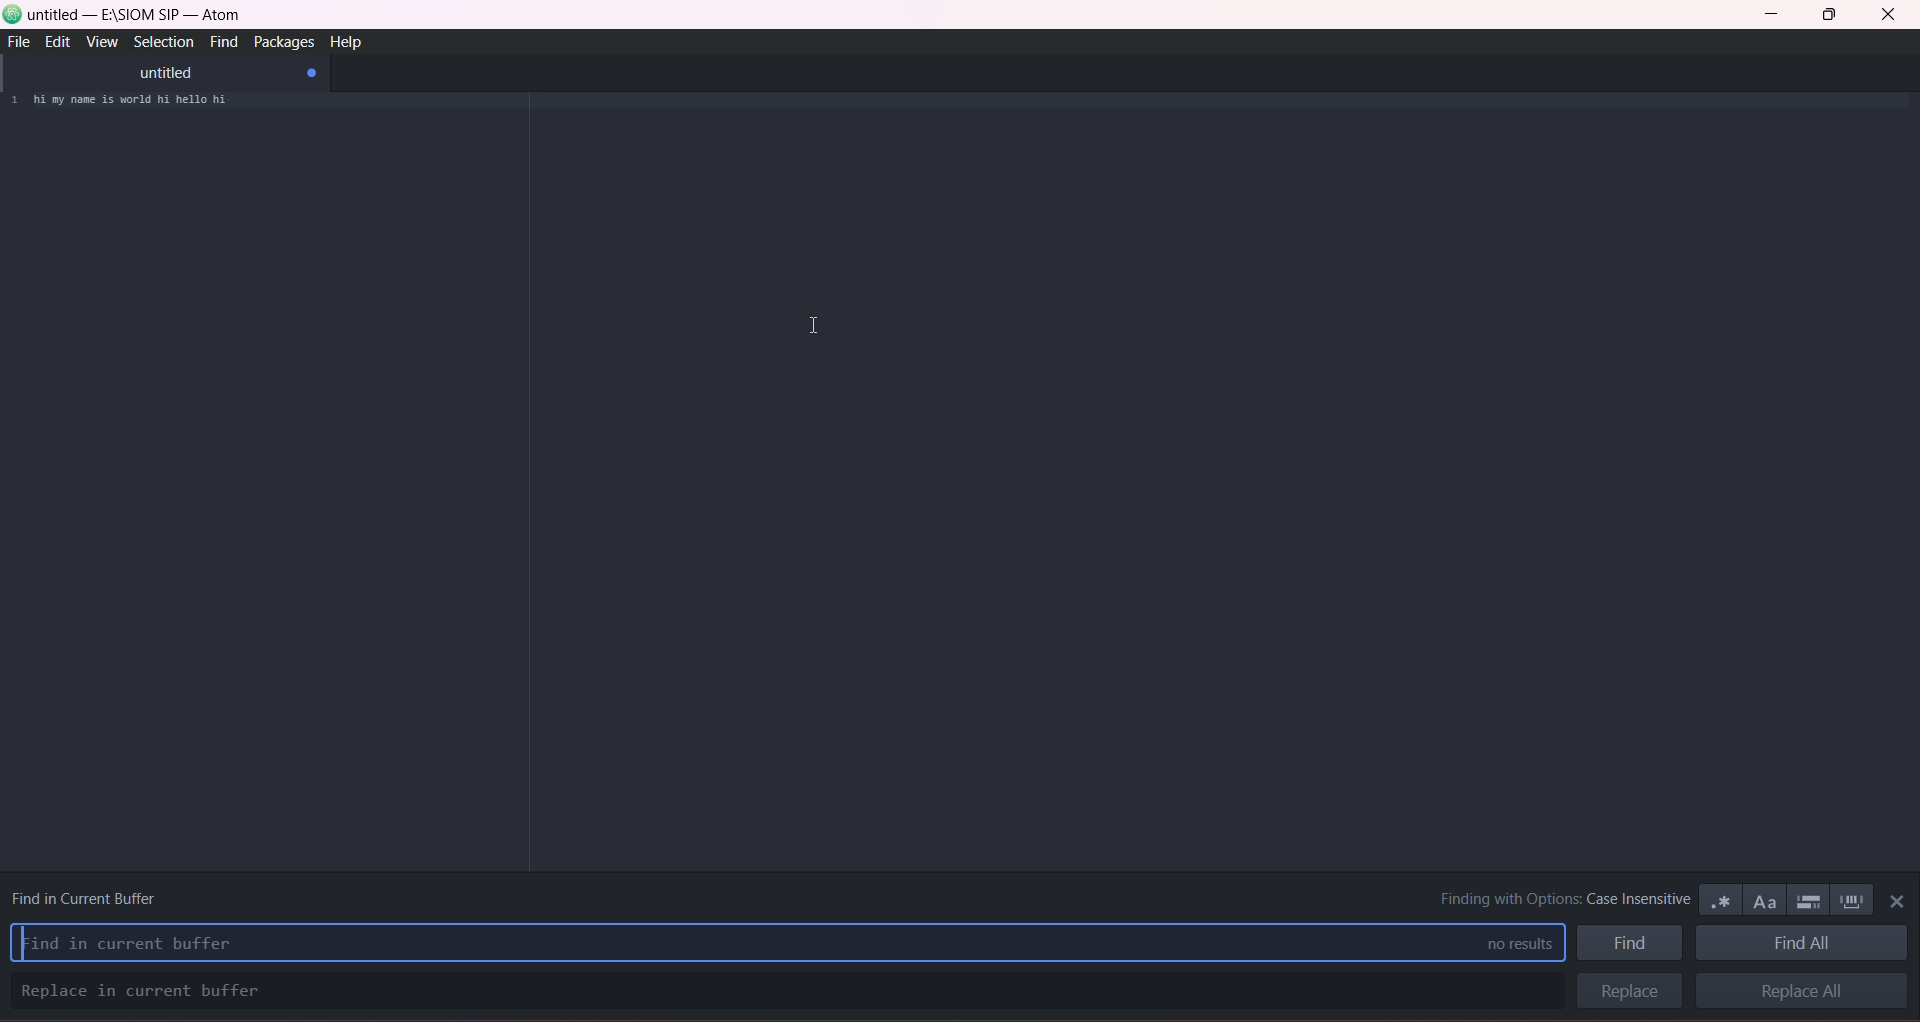 The height and width of the screenshot is (1022, 1920). What do you see at coordinates (1550, 898) in the screenshot?
I see `finding with options : case insensitive` at bounding box center [1550, 898].